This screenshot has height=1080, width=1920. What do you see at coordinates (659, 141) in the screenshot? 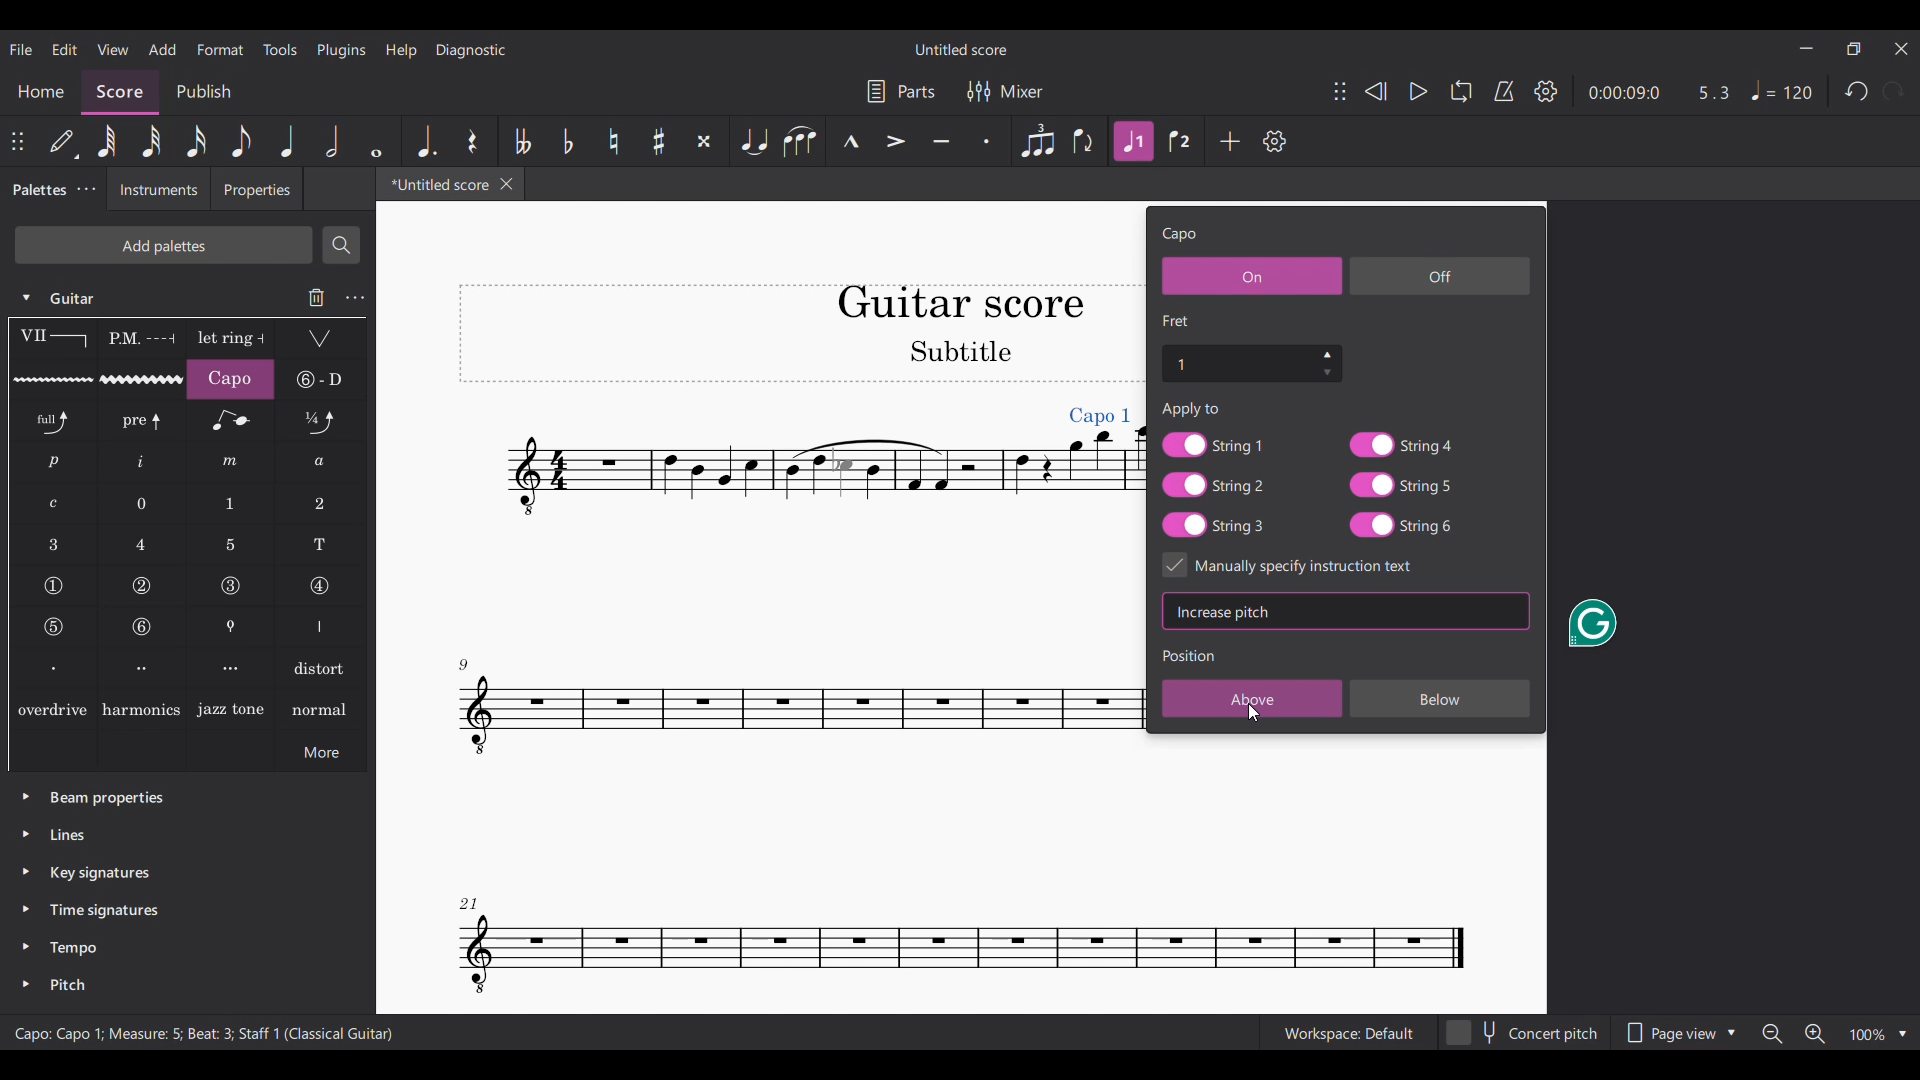
I see `Toggle sharp` at bounding box center [659, 141].